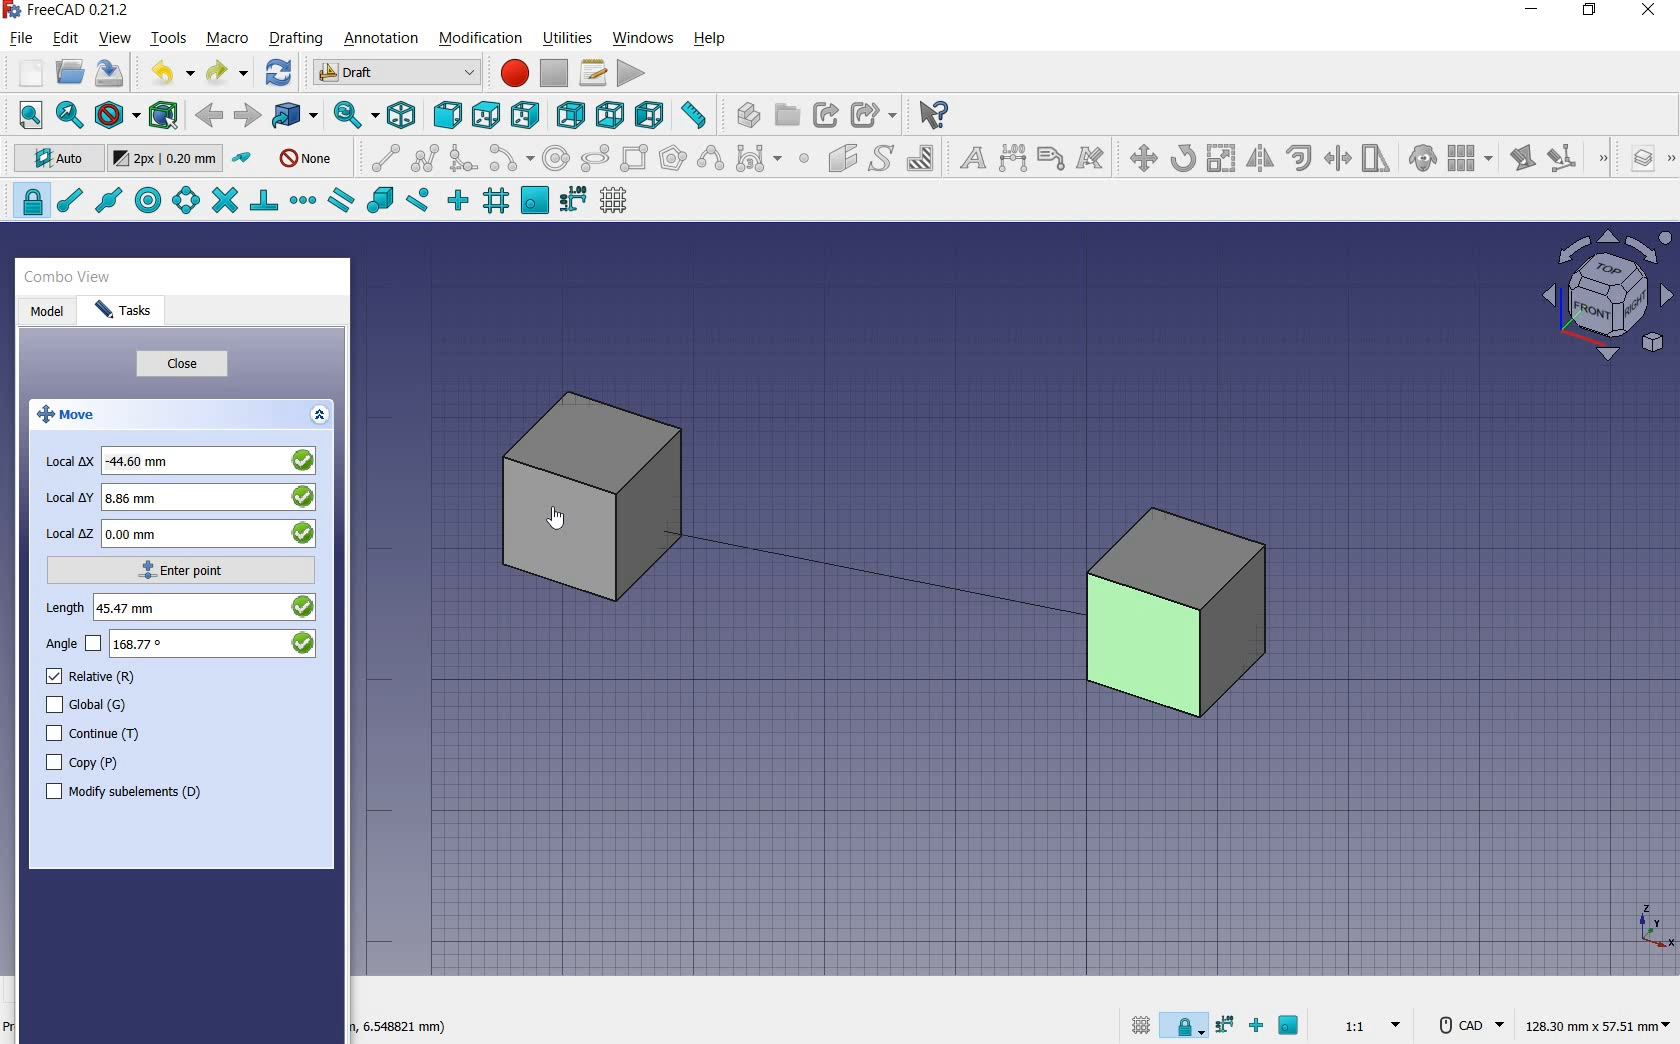 The width and height of the screenshot is (1680, 1044). Describe the element at coordinates (873, 115) in the screenshot. I see `make sub link` at that location.